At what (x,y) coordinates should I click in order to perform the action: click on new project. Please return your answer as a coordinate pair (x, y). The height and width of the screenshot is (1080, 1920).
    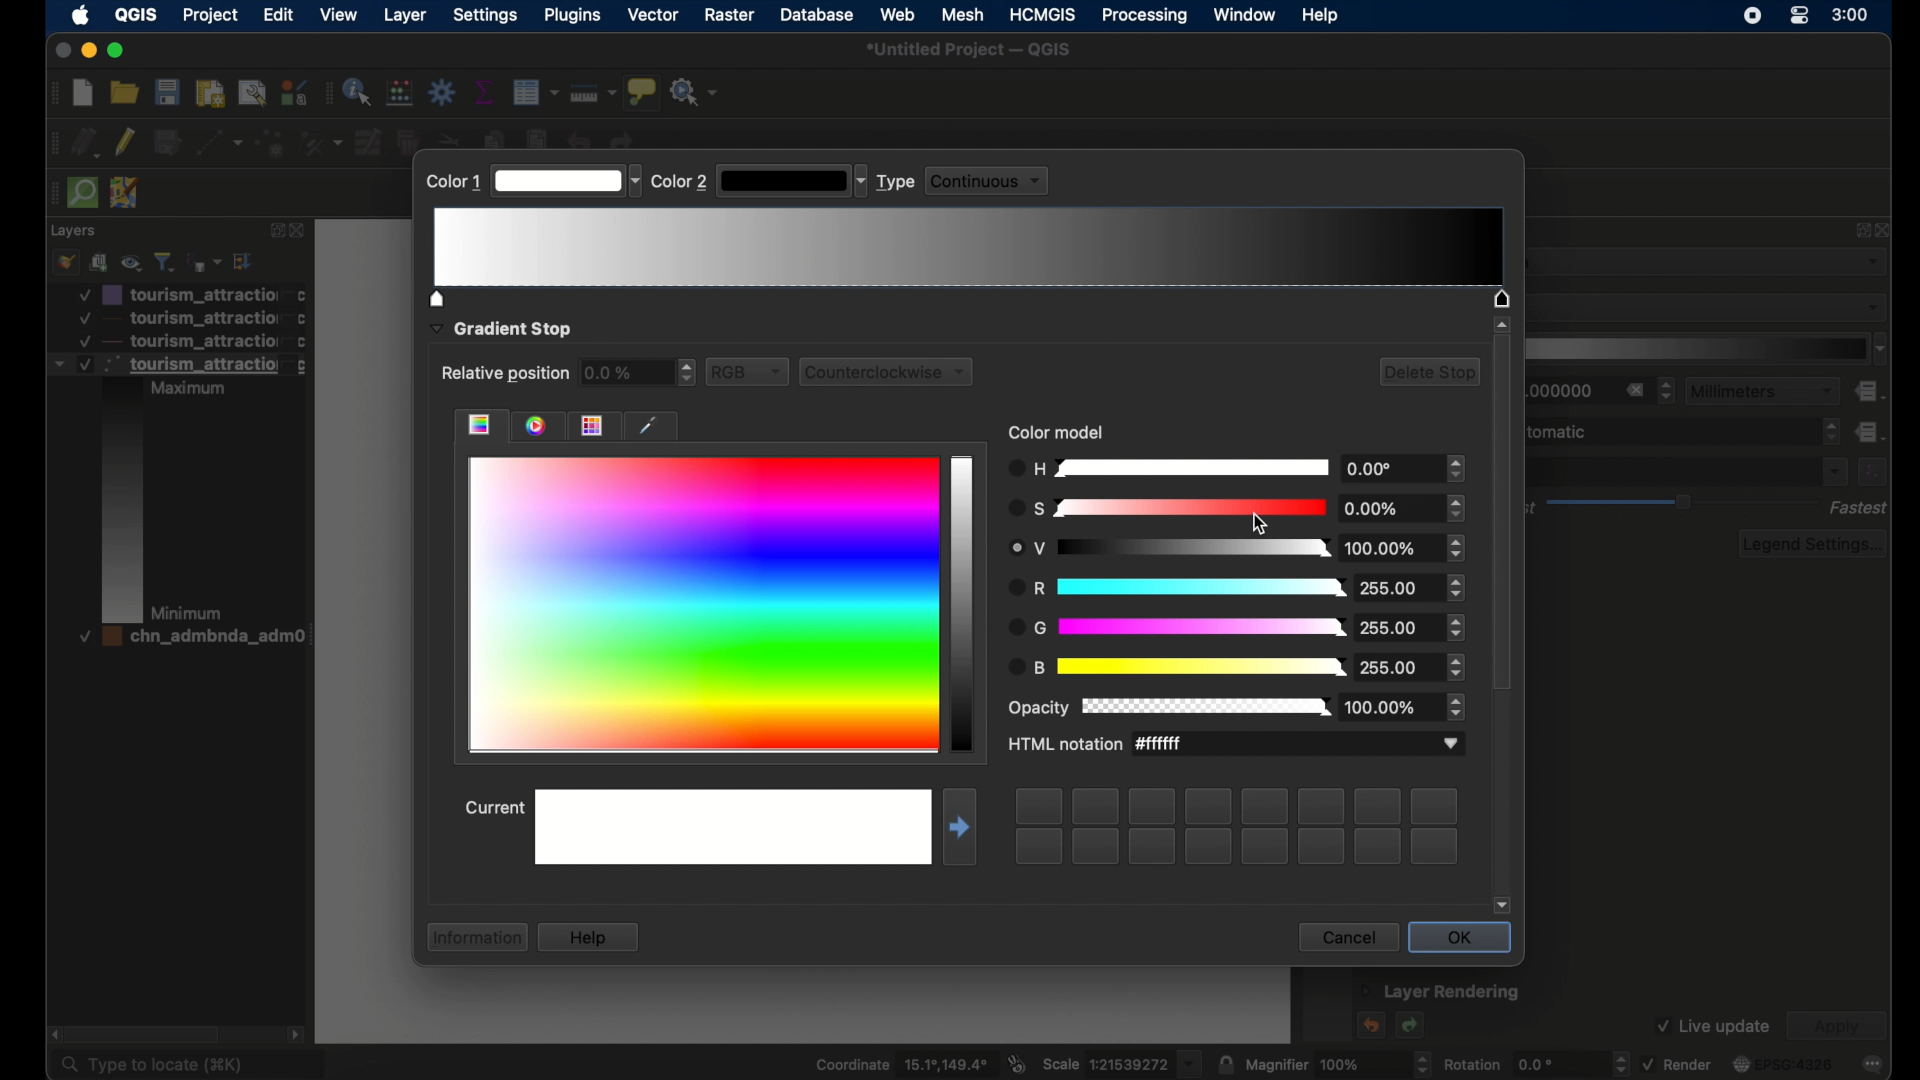
    Looking at the image, I should click on (83, 94).